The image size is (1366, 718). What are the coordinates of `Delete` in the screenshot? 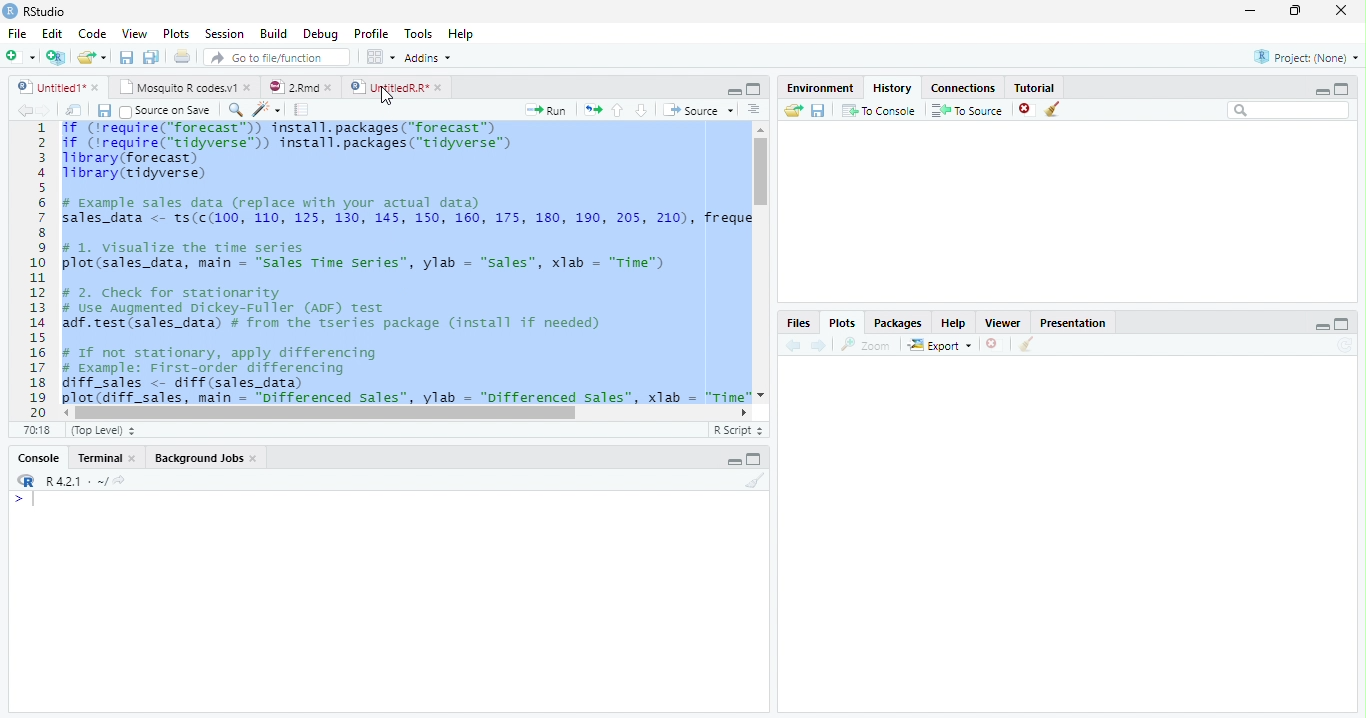 It's located at (992, 343).